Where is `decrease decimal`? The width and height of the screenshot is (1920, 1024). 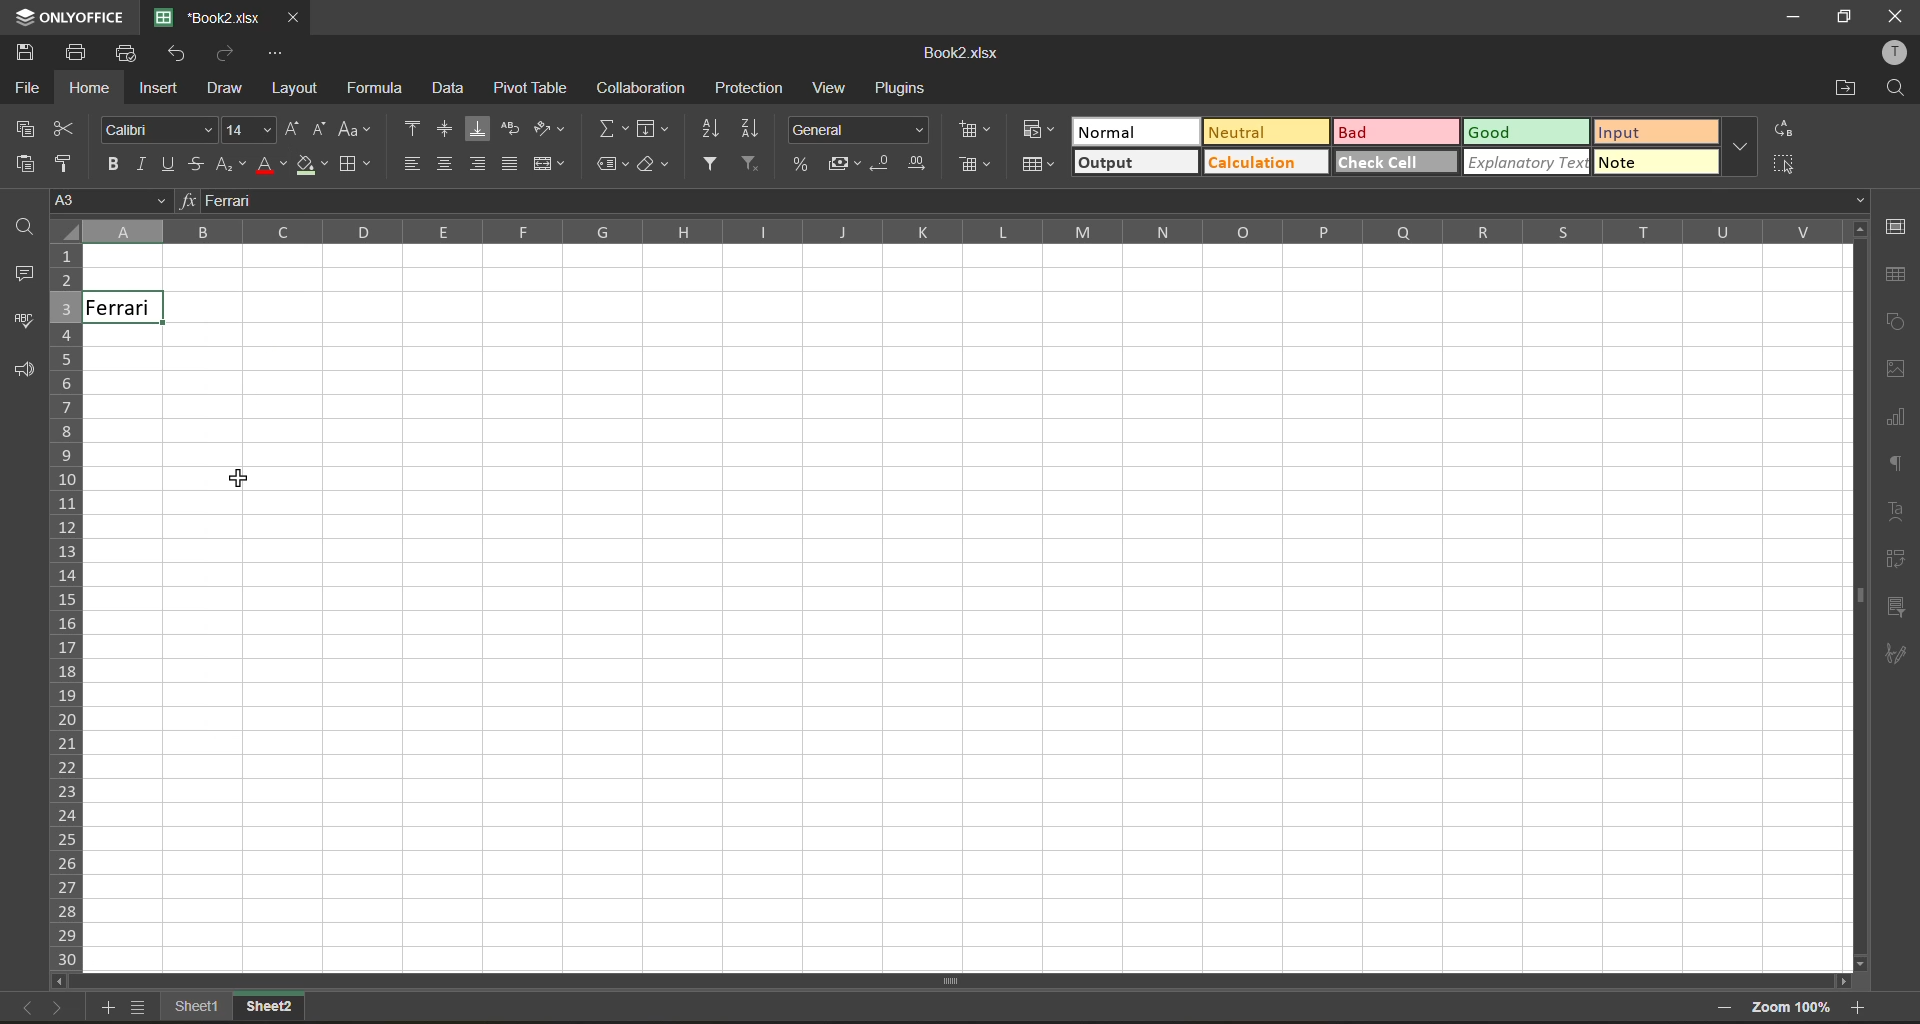 decrease decimal is located at coordinates (878, 162).